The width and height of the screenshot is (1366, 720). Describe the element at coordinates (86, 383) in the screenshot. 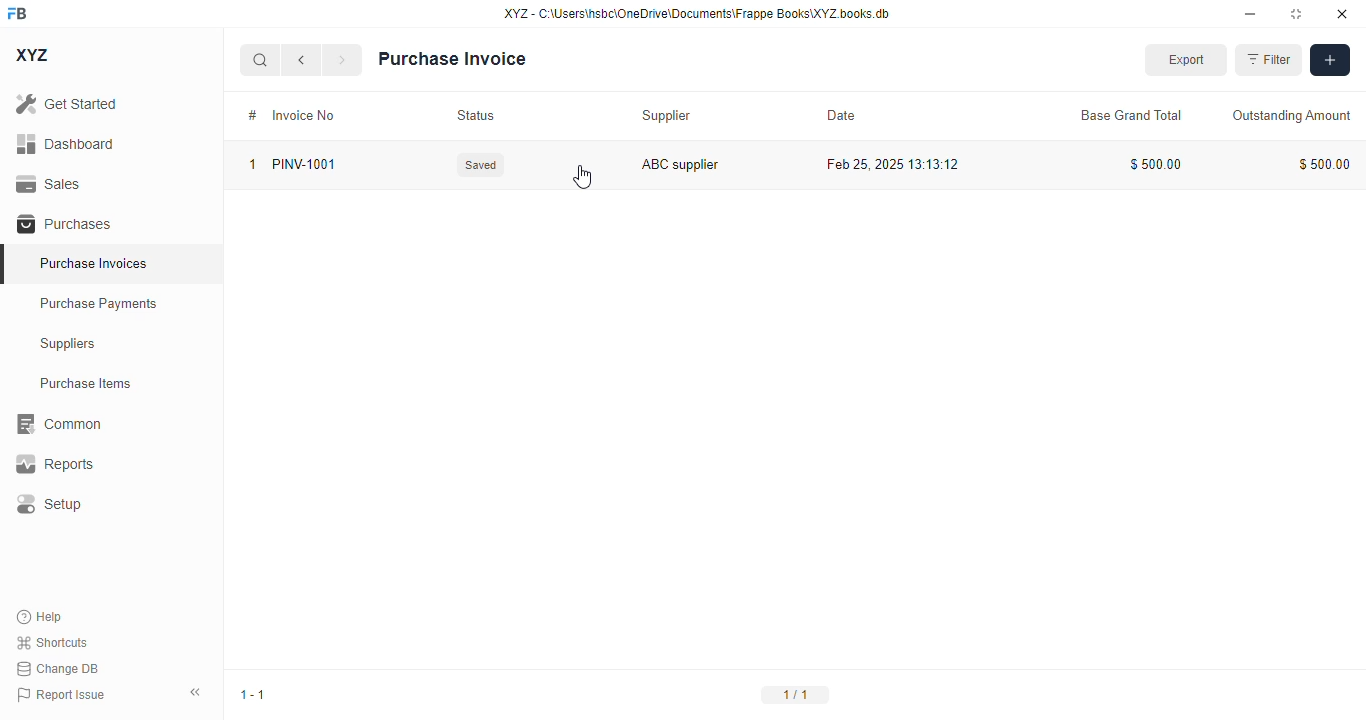

I see `purchase items` at that location.